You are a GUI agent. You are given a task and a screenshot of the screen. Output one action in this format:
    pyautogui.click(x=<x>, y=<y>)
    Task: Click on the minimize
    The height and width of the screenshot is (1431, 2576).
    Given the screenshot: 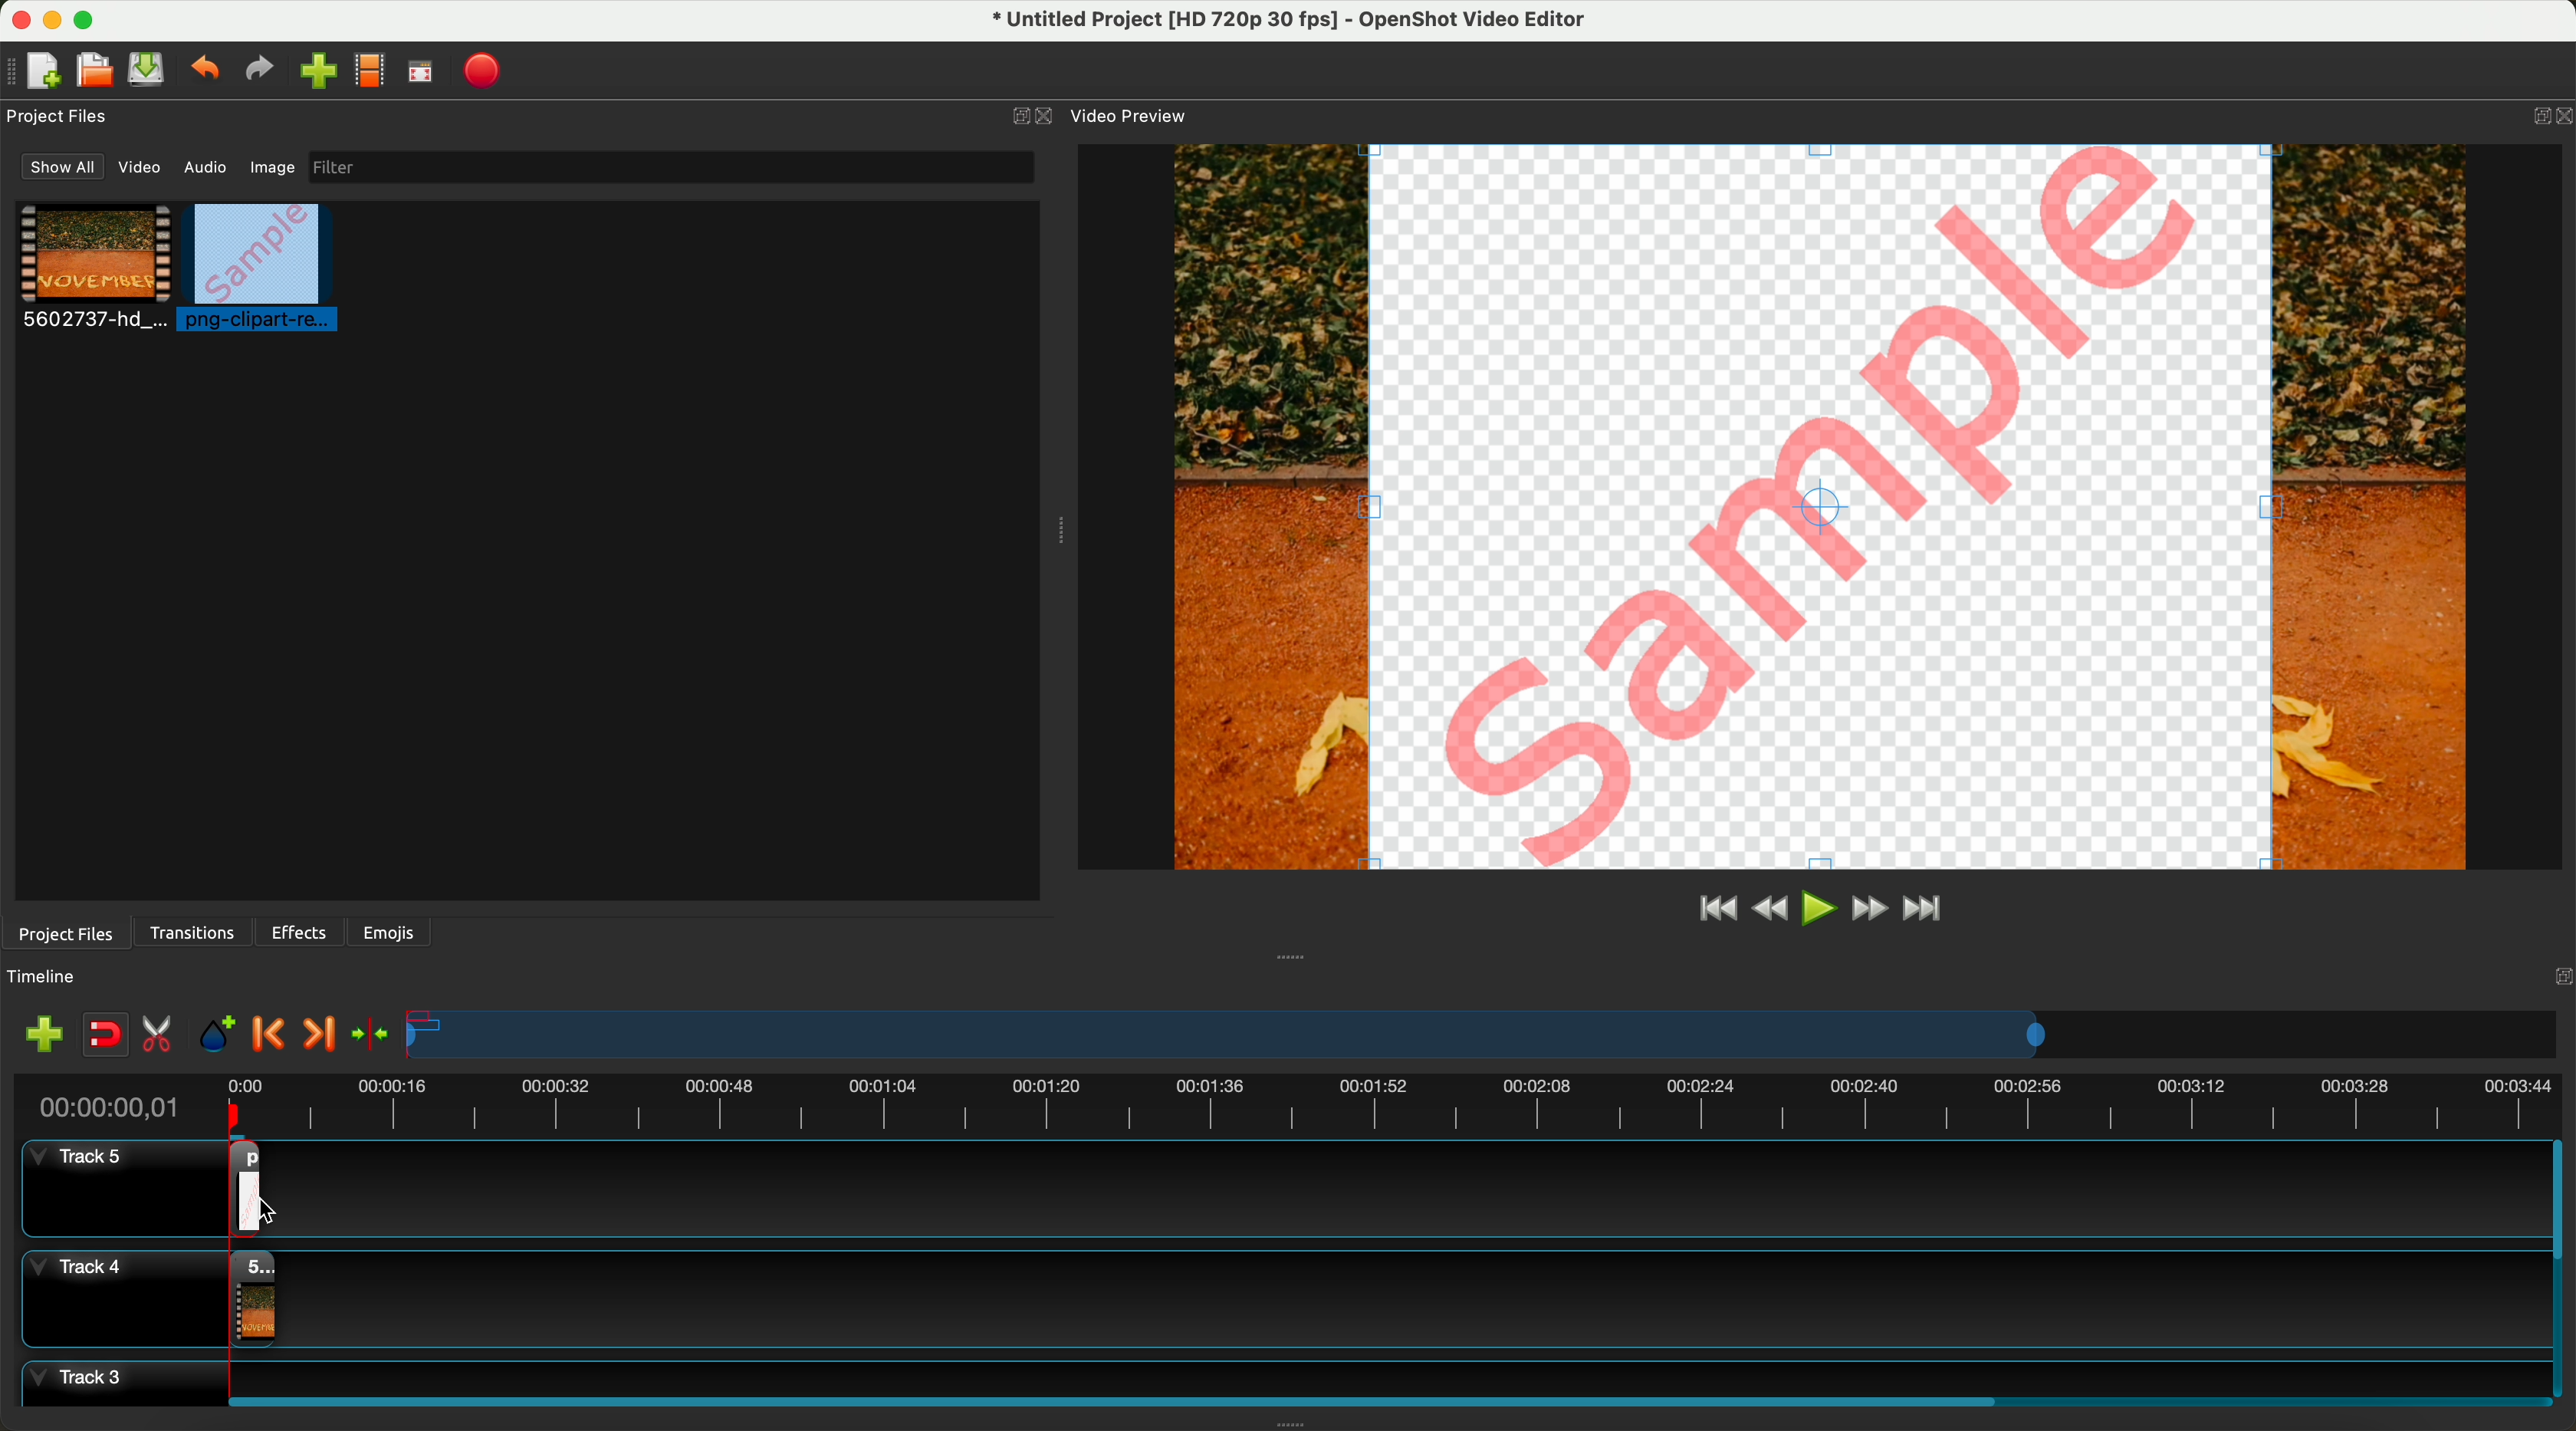 What is the action you would take?
    pyautogui.click(x=53, y=24)
    